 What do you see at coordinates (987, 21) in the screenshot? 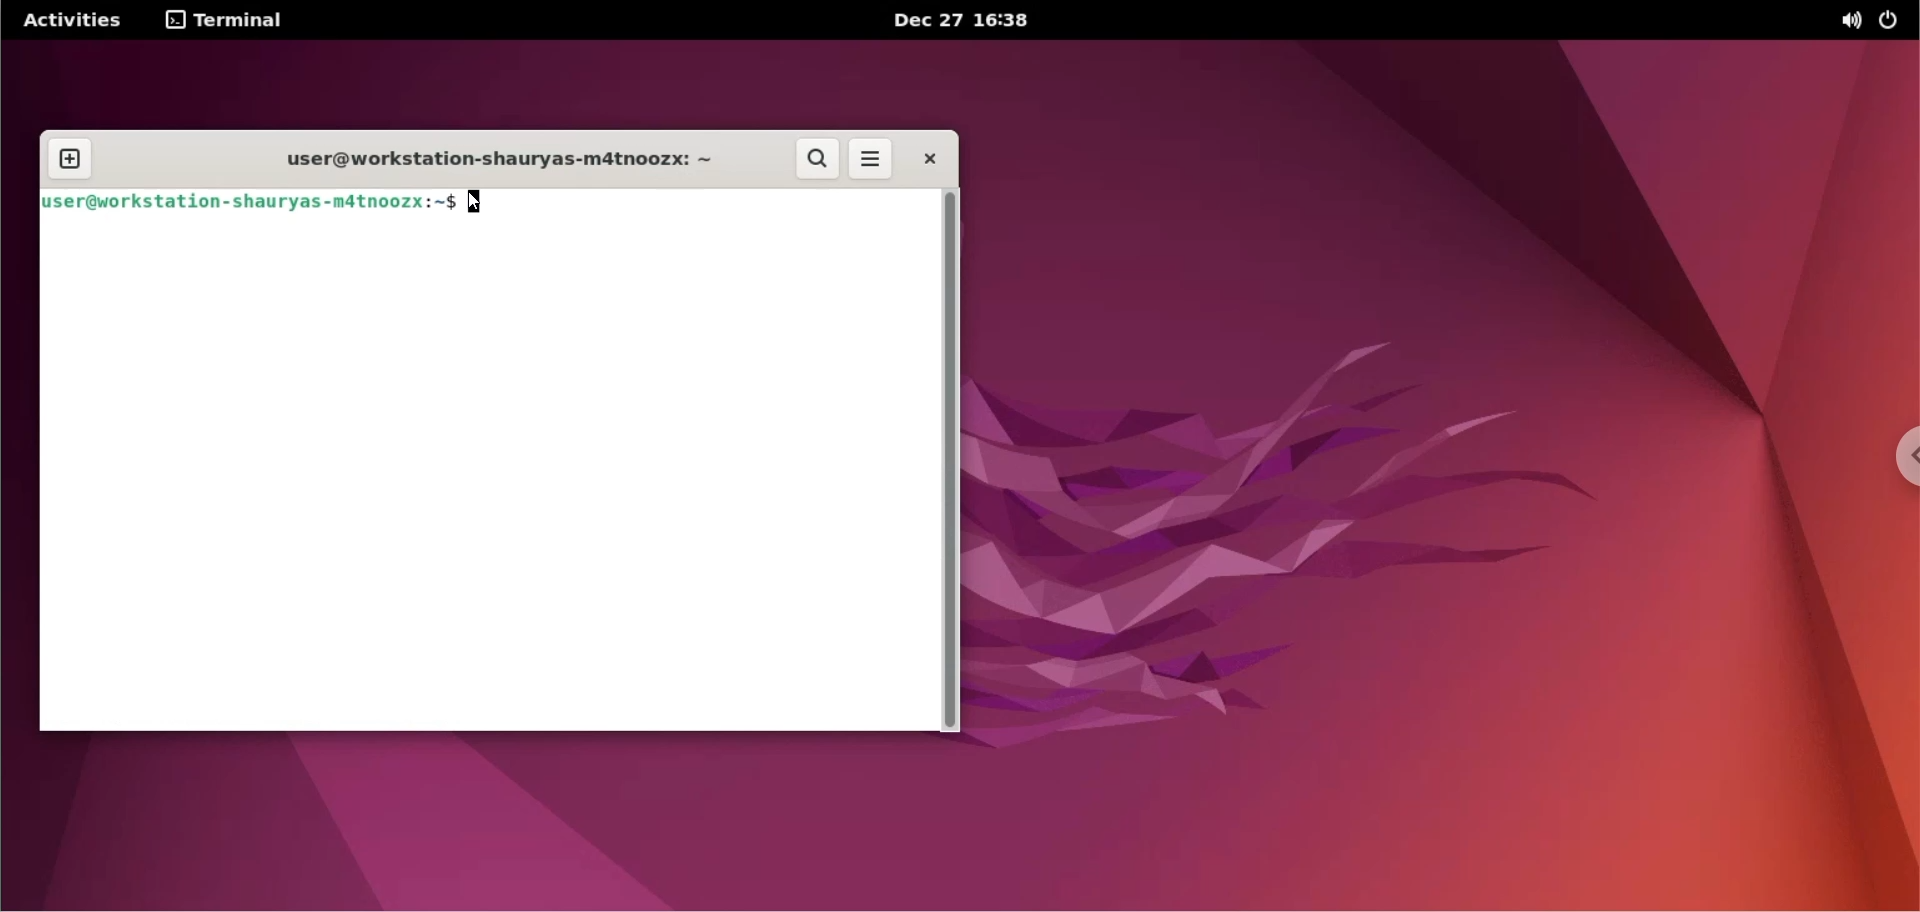
I see `Dec 27 16:38` at bounding box center [987, 21].